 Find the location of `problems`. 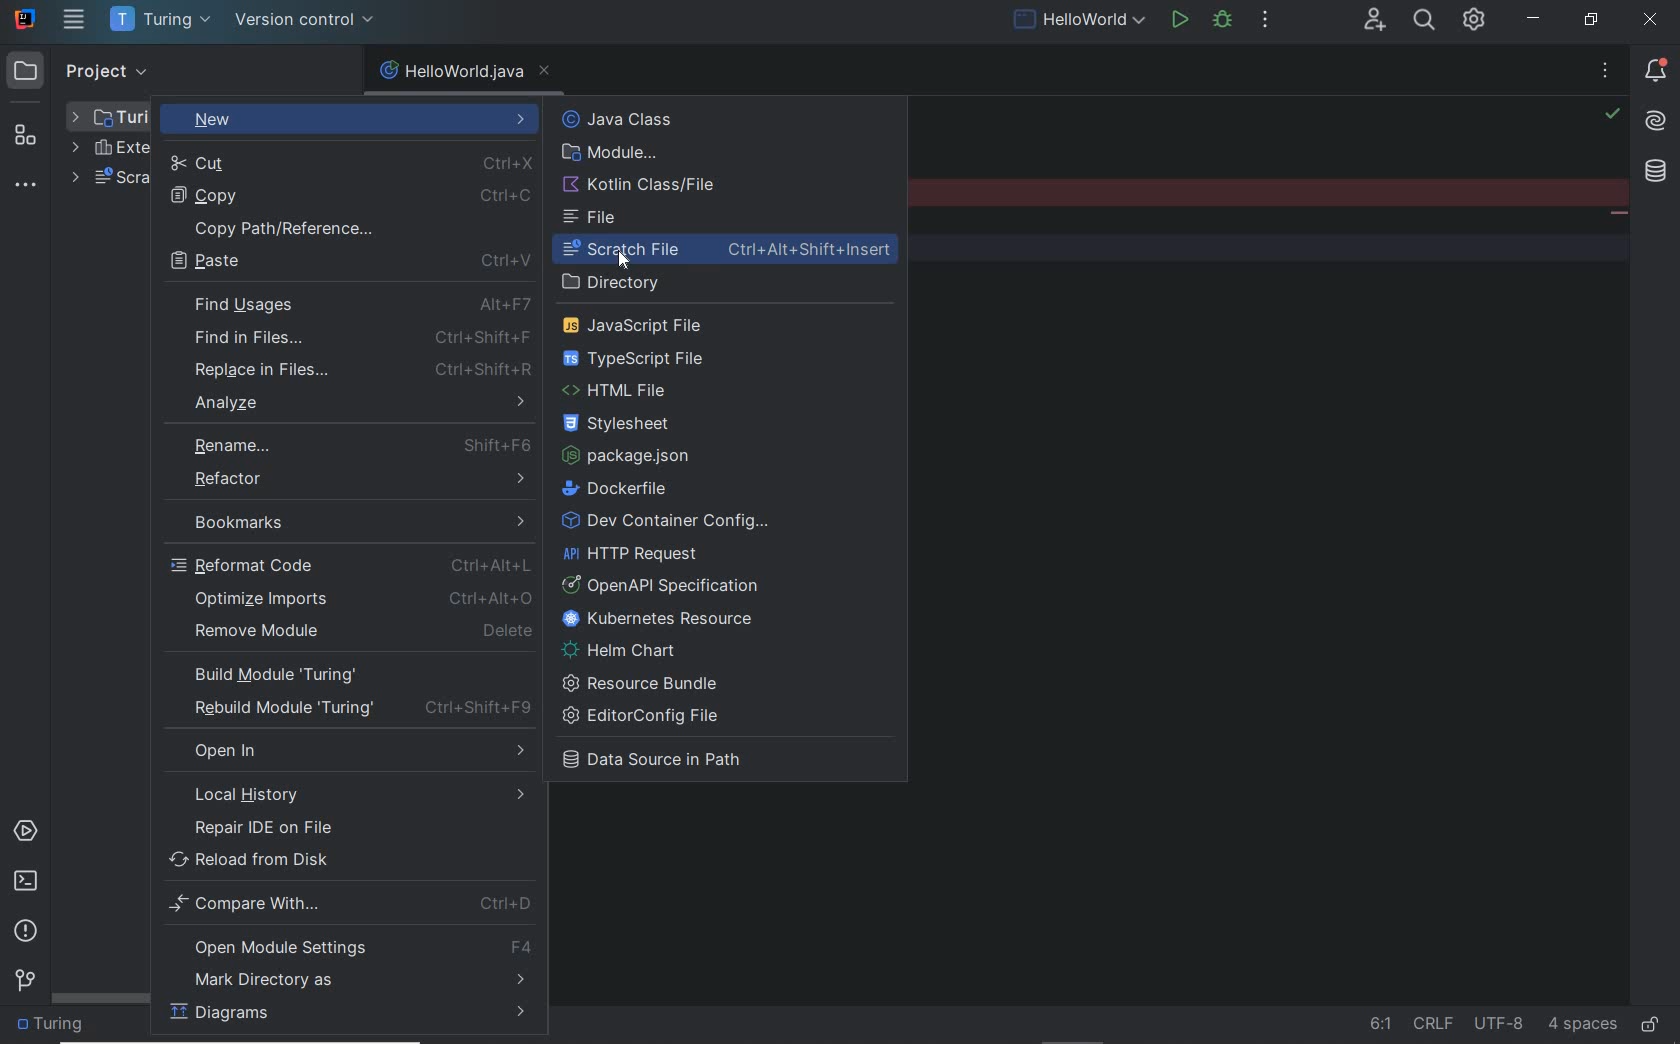

problems is located at coordinates (25, 932).